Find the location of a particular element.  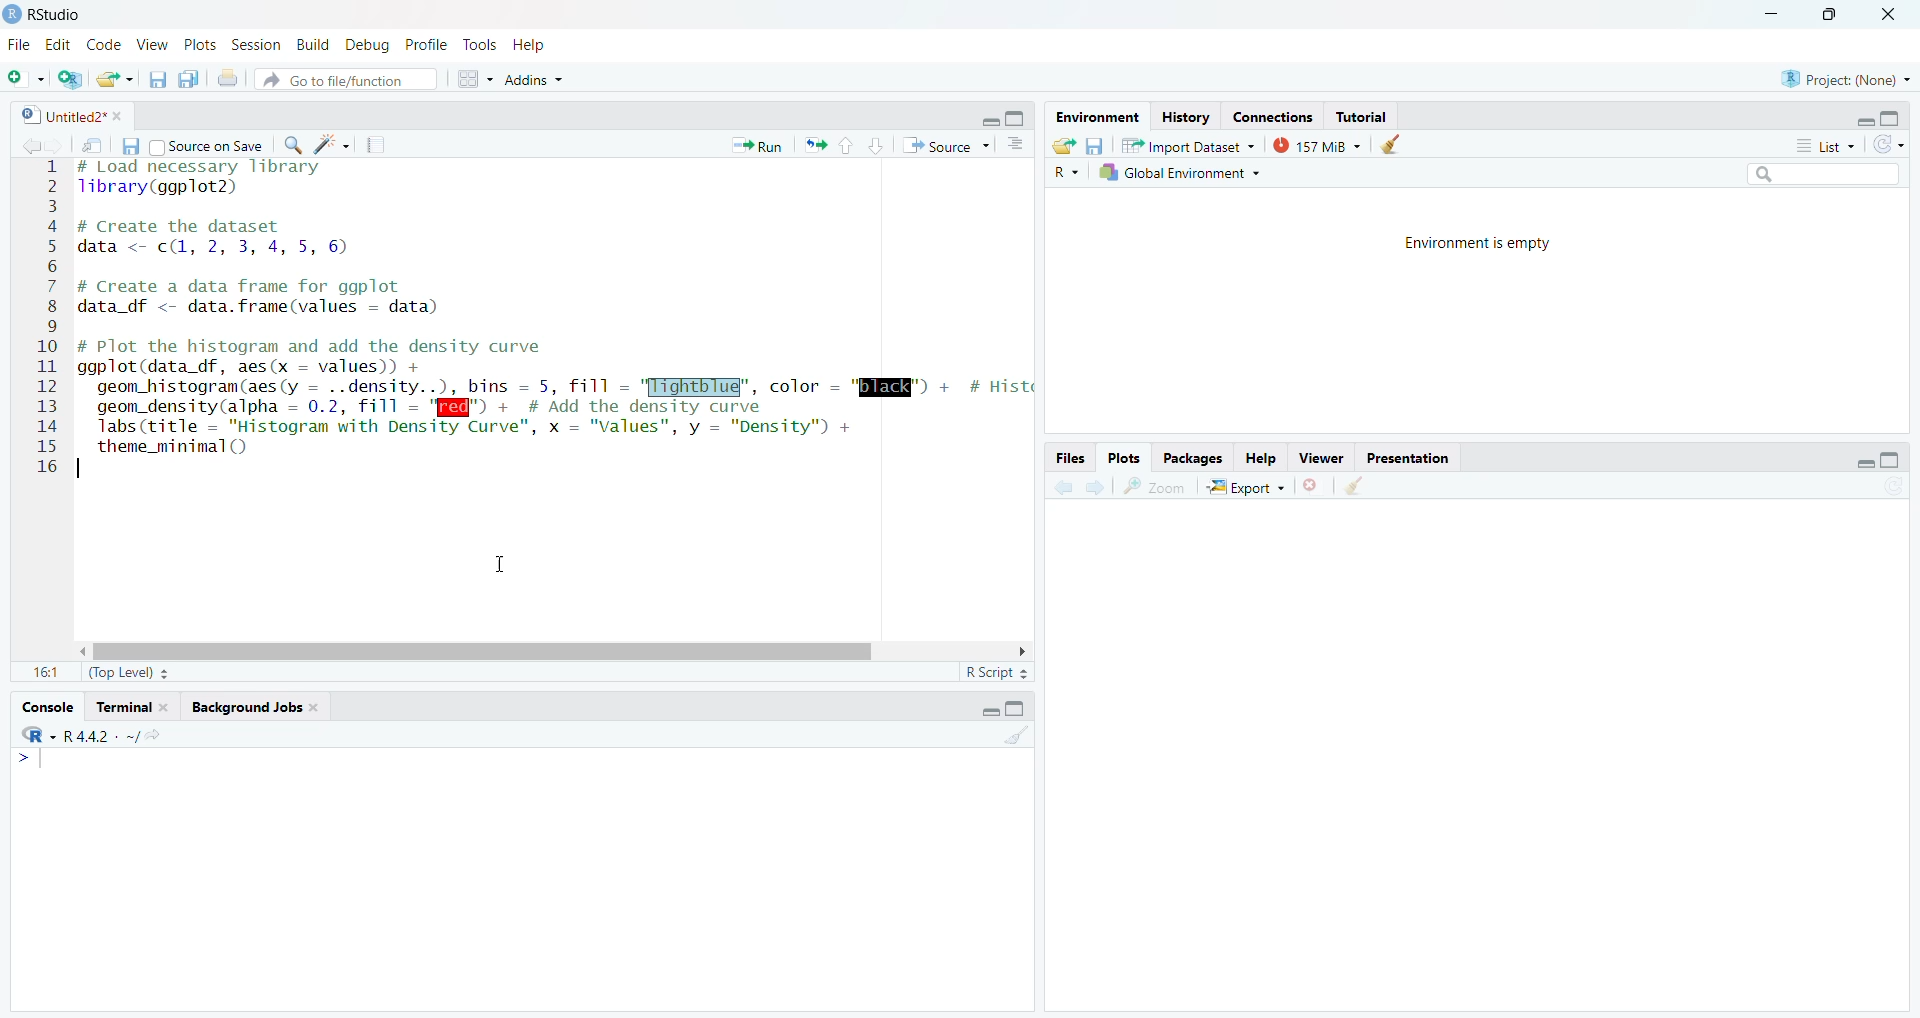

Source is located at coordinates (946, 145).